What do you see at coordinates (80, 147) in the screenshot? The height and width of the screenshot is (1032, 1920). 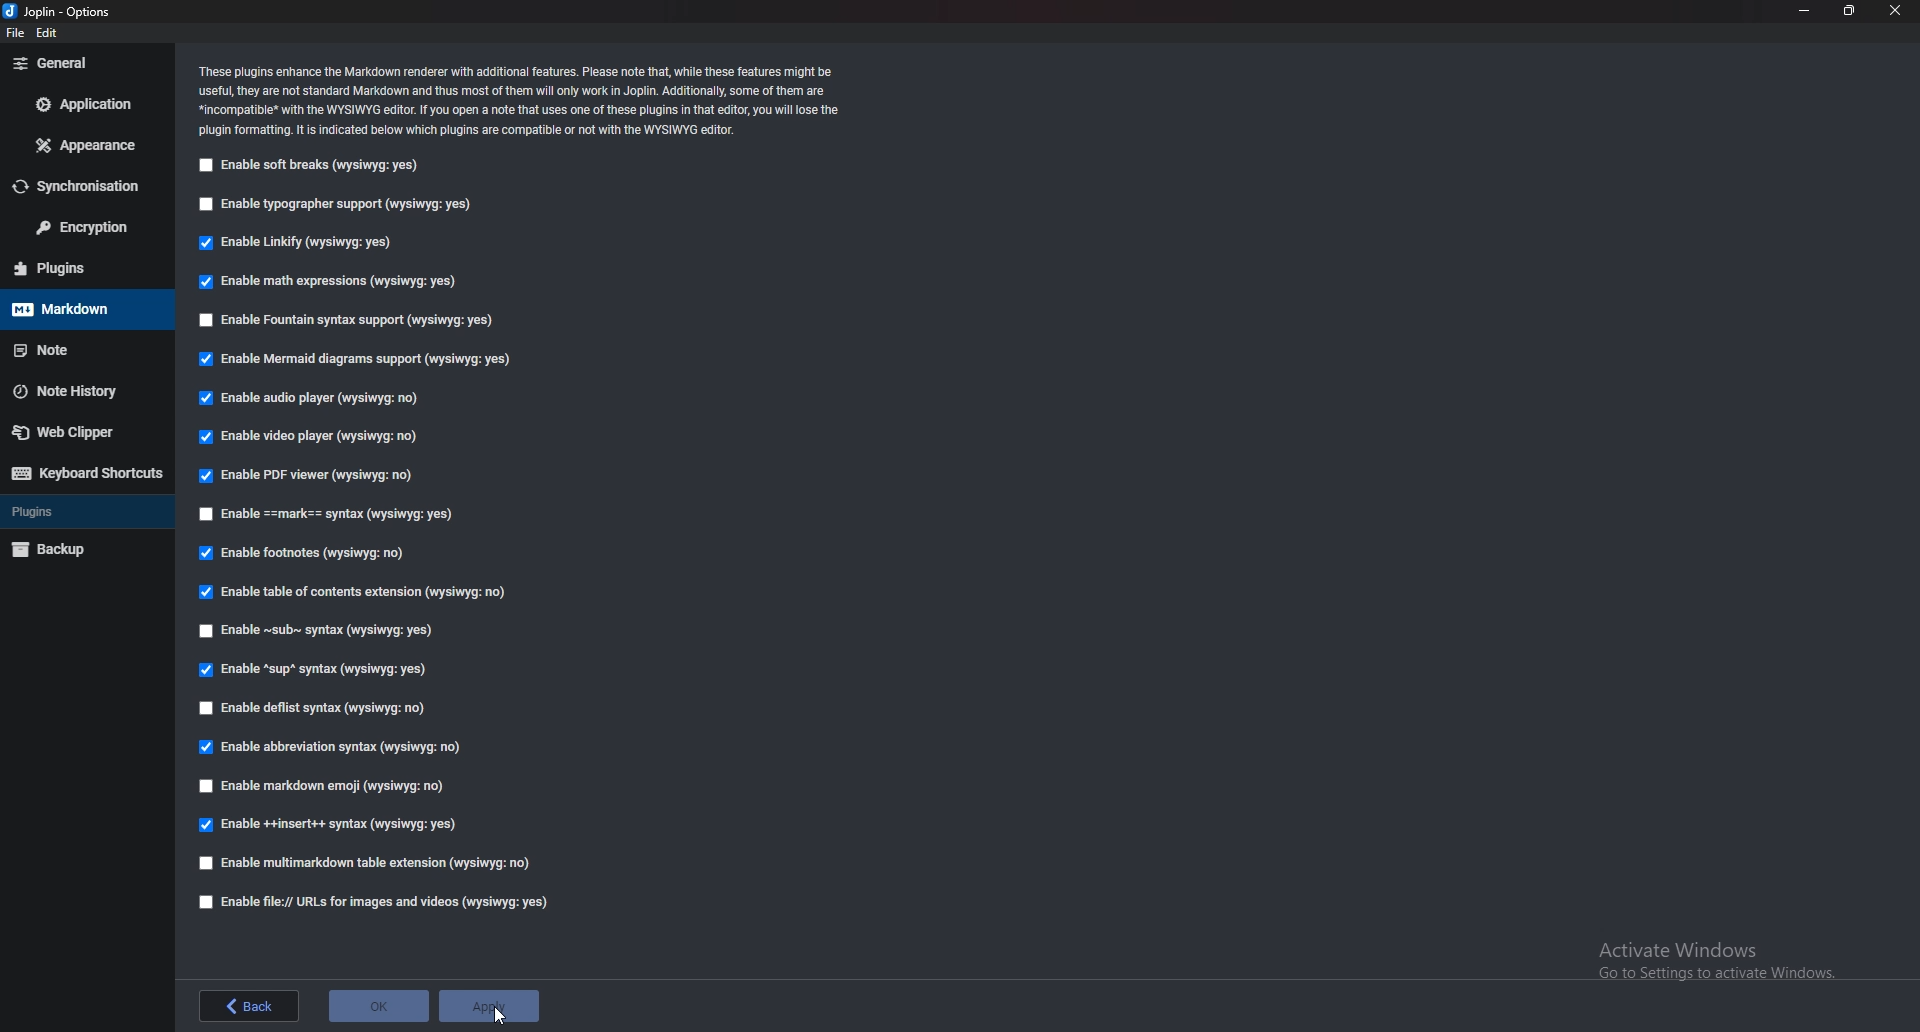 I see `Appearance` at bounding box center [80, 147].